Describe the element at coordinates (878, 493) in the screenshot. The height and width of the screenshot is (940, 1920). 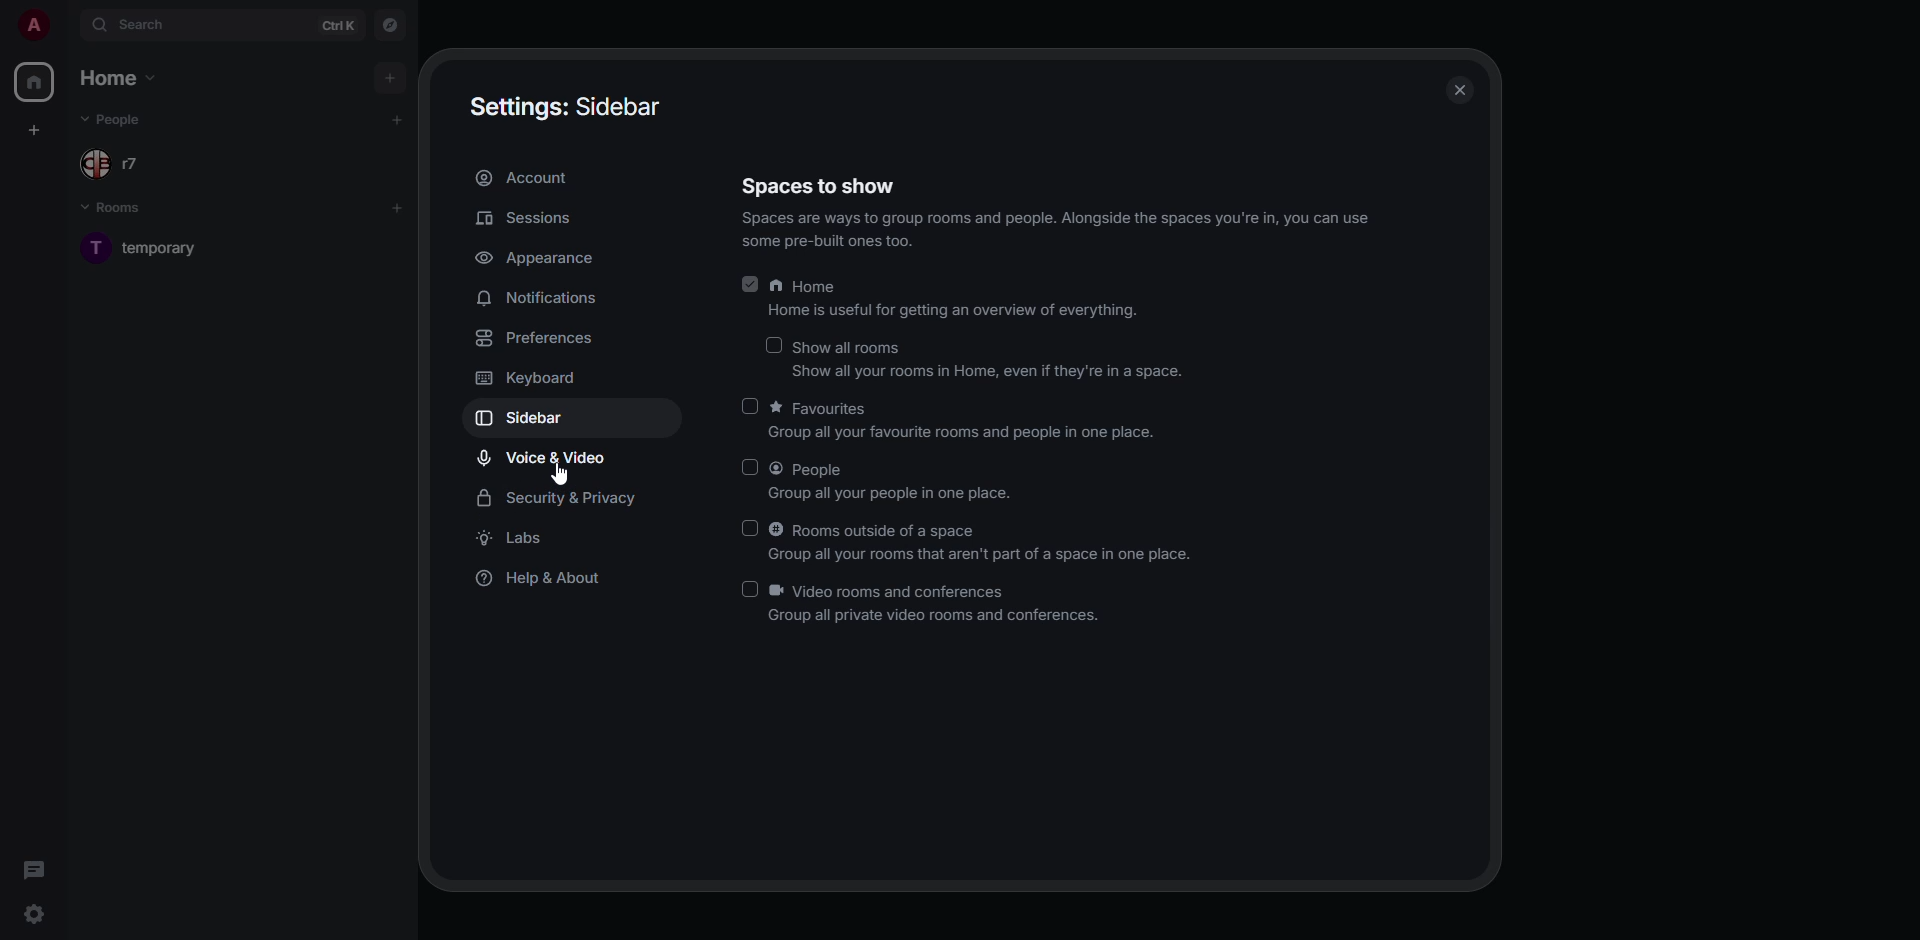
I see `Group all your people in one place.` at that location.